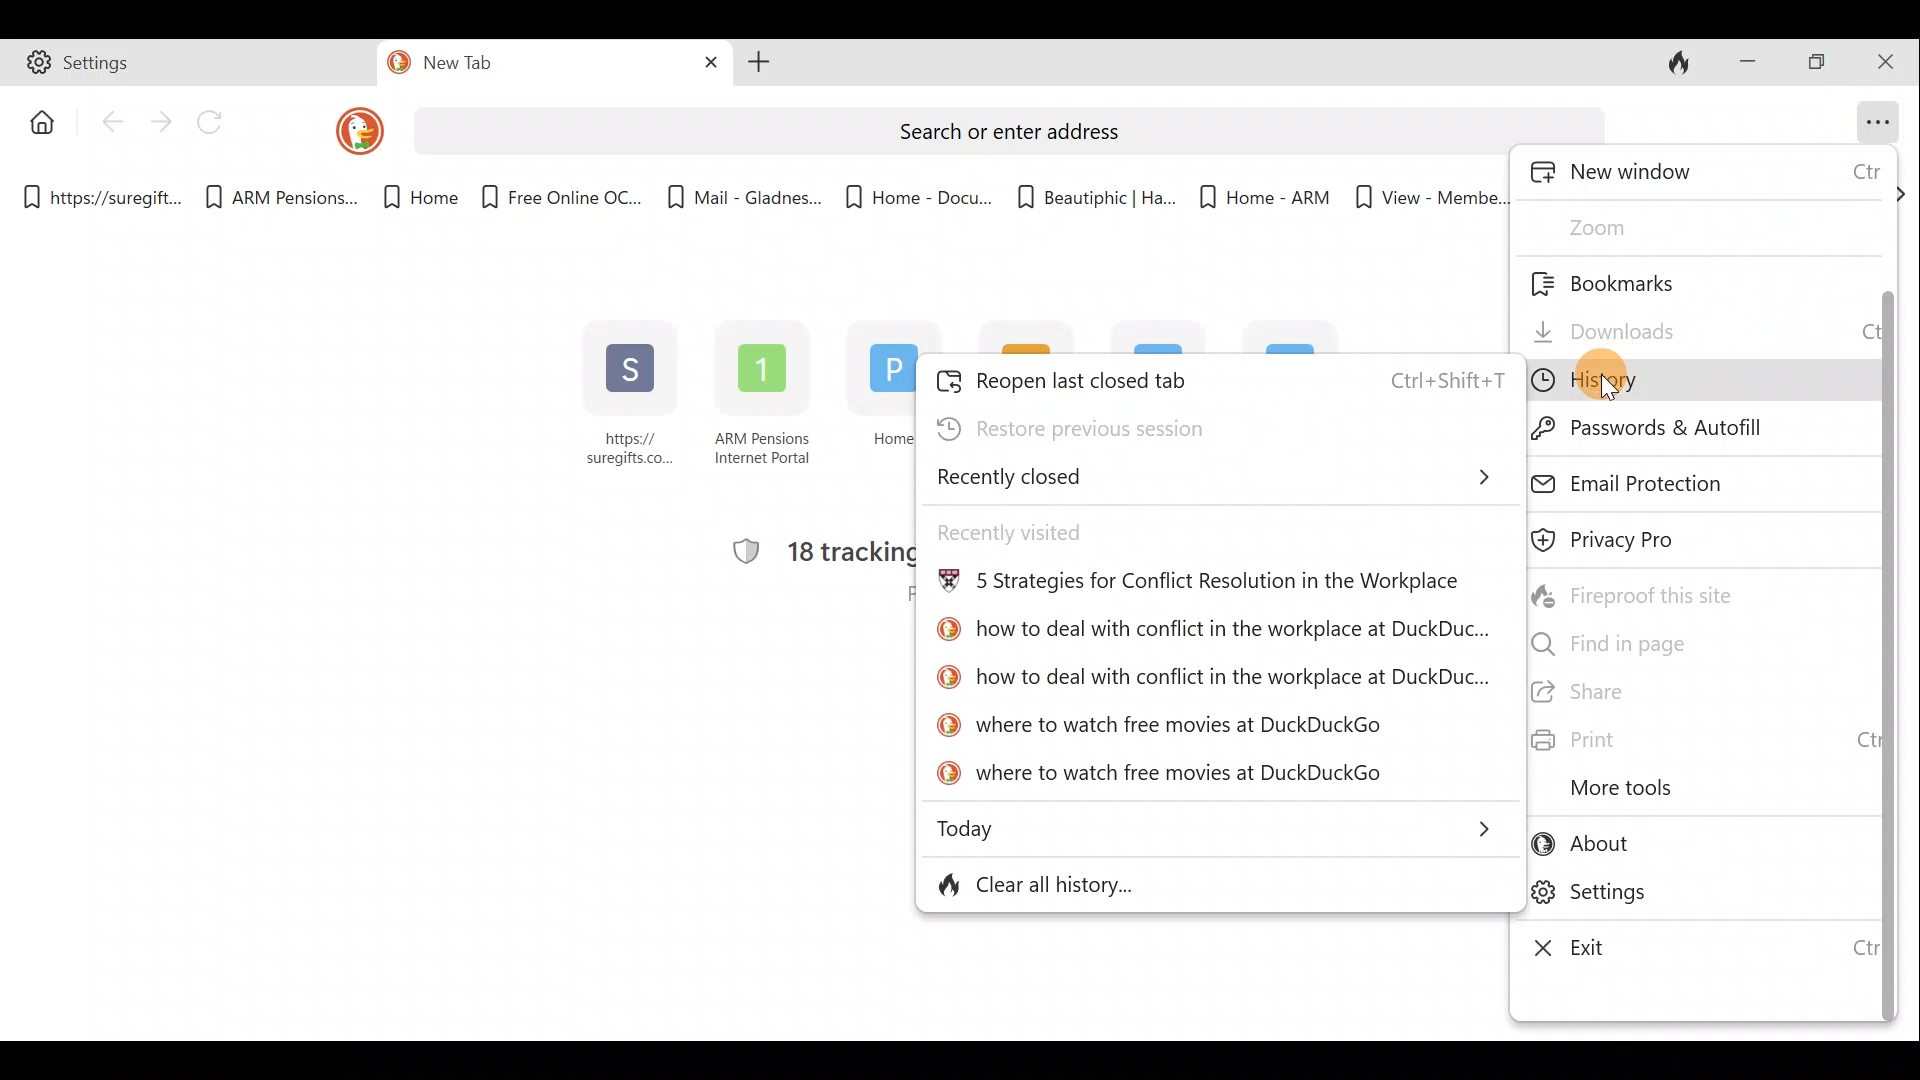 This screenshot has height=1080, width=1920. What do you see at coordinates (1221, 825) in the screenshot?
I see `Today` at bounding box center [1221, 825].